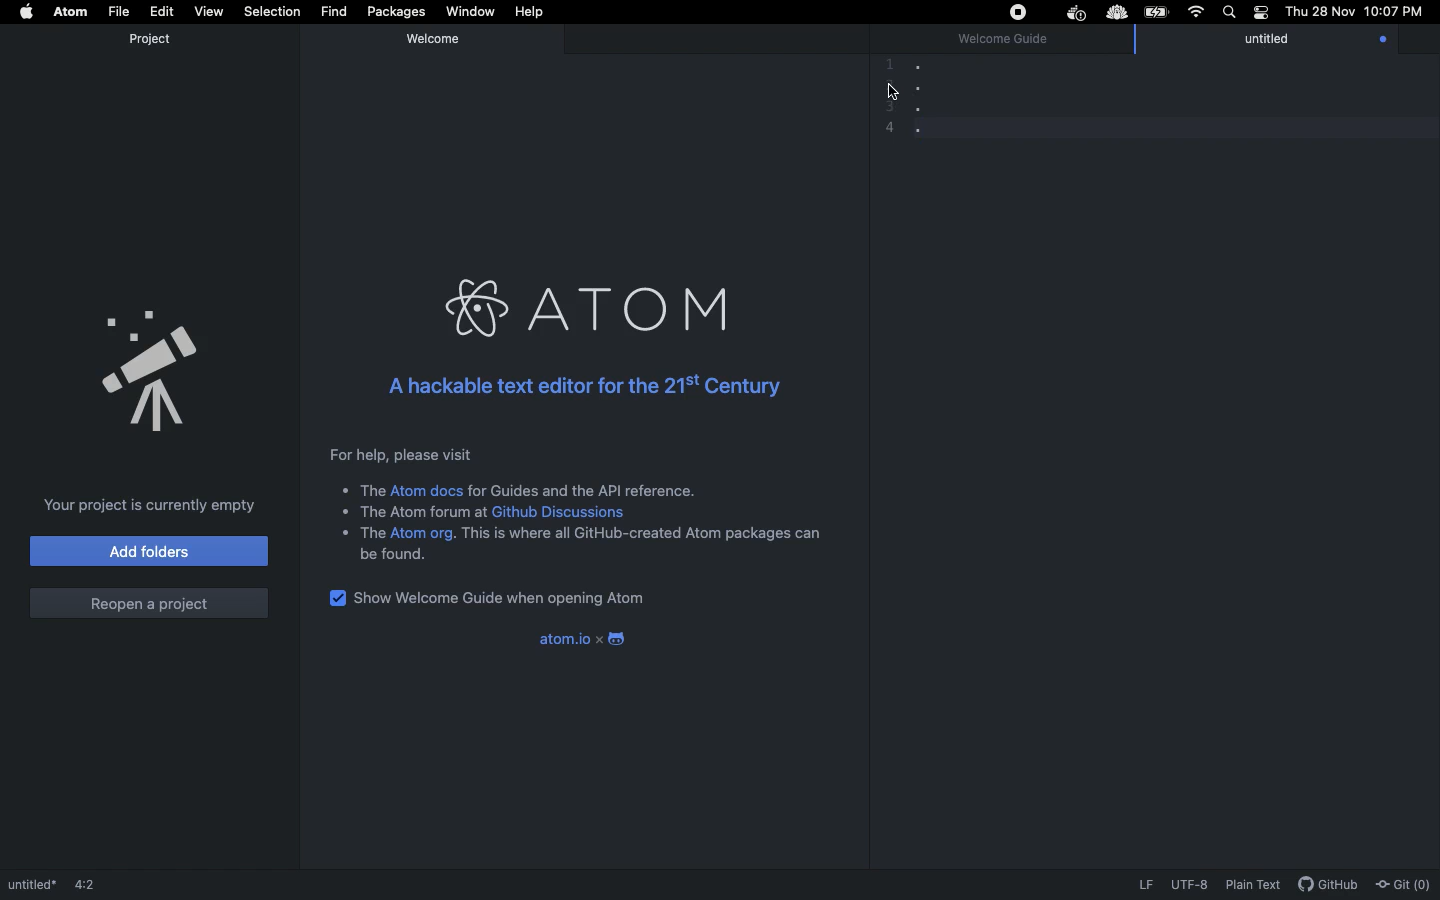 Image resolution: width=1440 pixels, height=900 pixels. Describe the element at coordinates (206, 10) in the screenshot. I see `View` at that location.